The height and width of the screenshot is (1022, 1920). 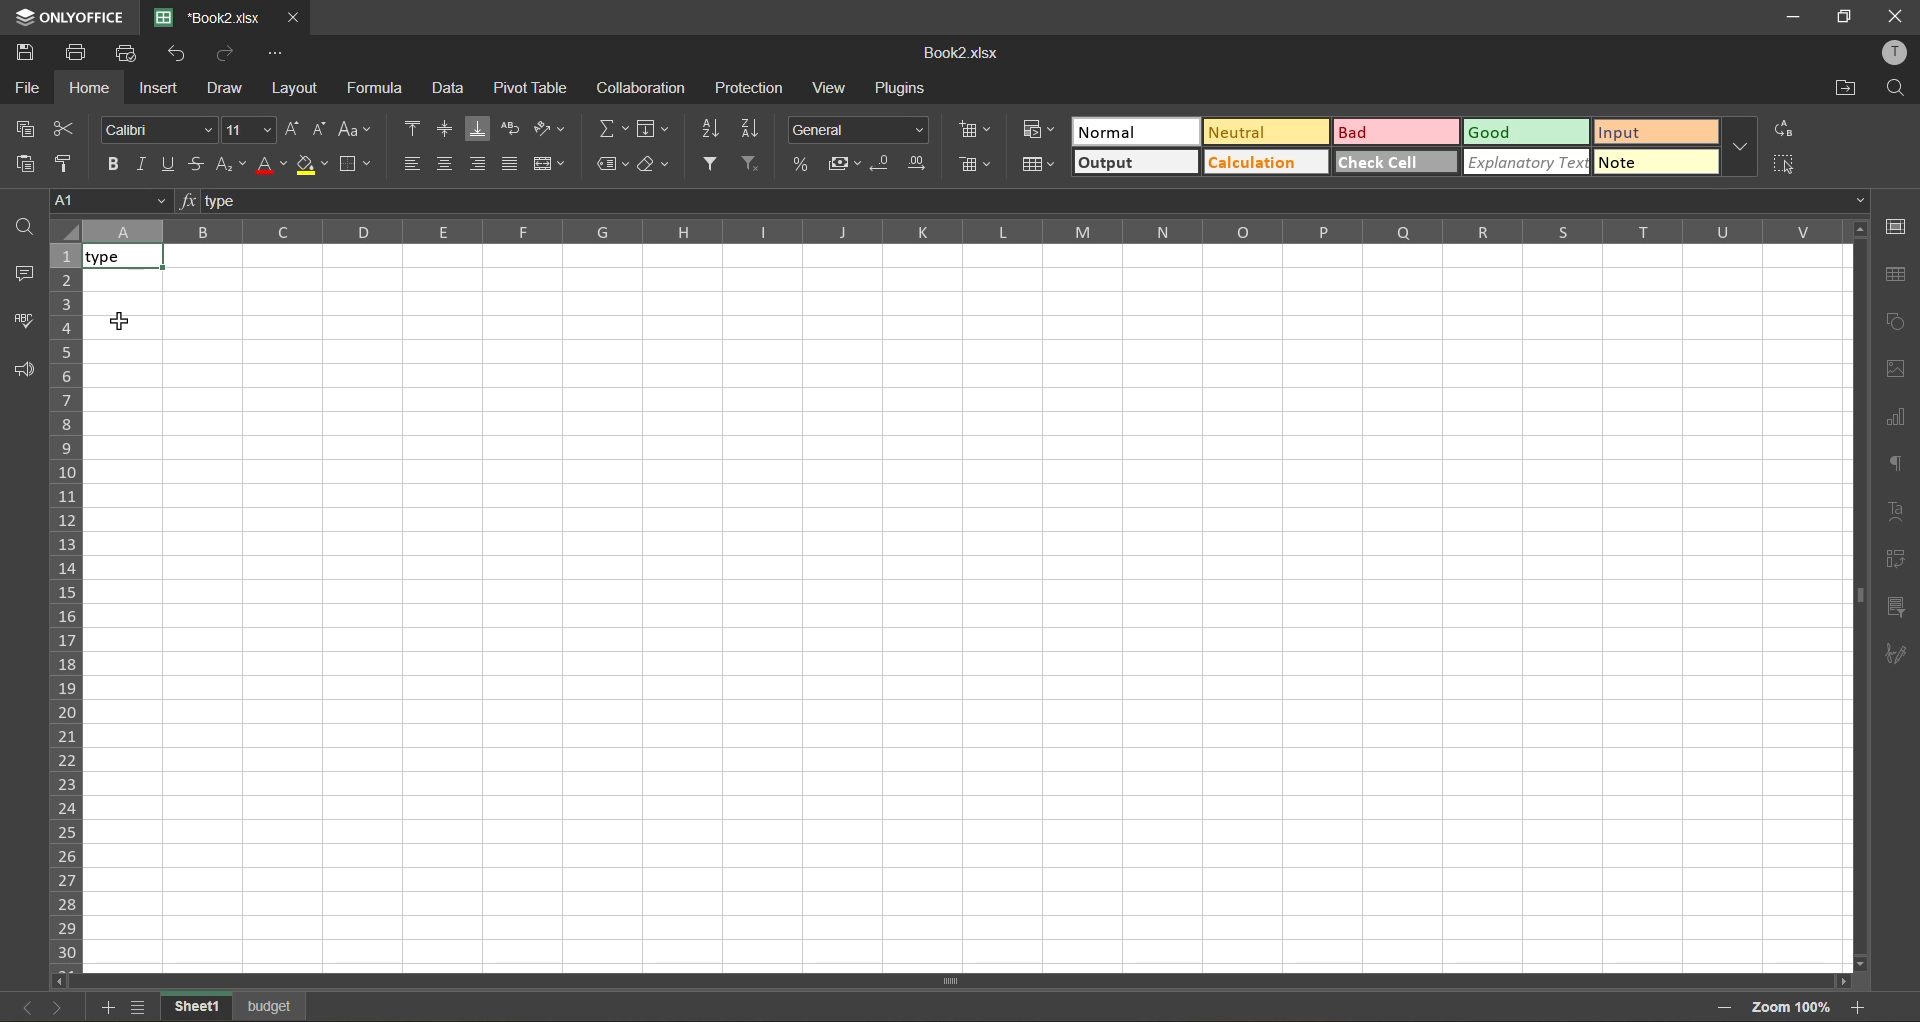 I want to click on copy, so click(x=25, y=129).